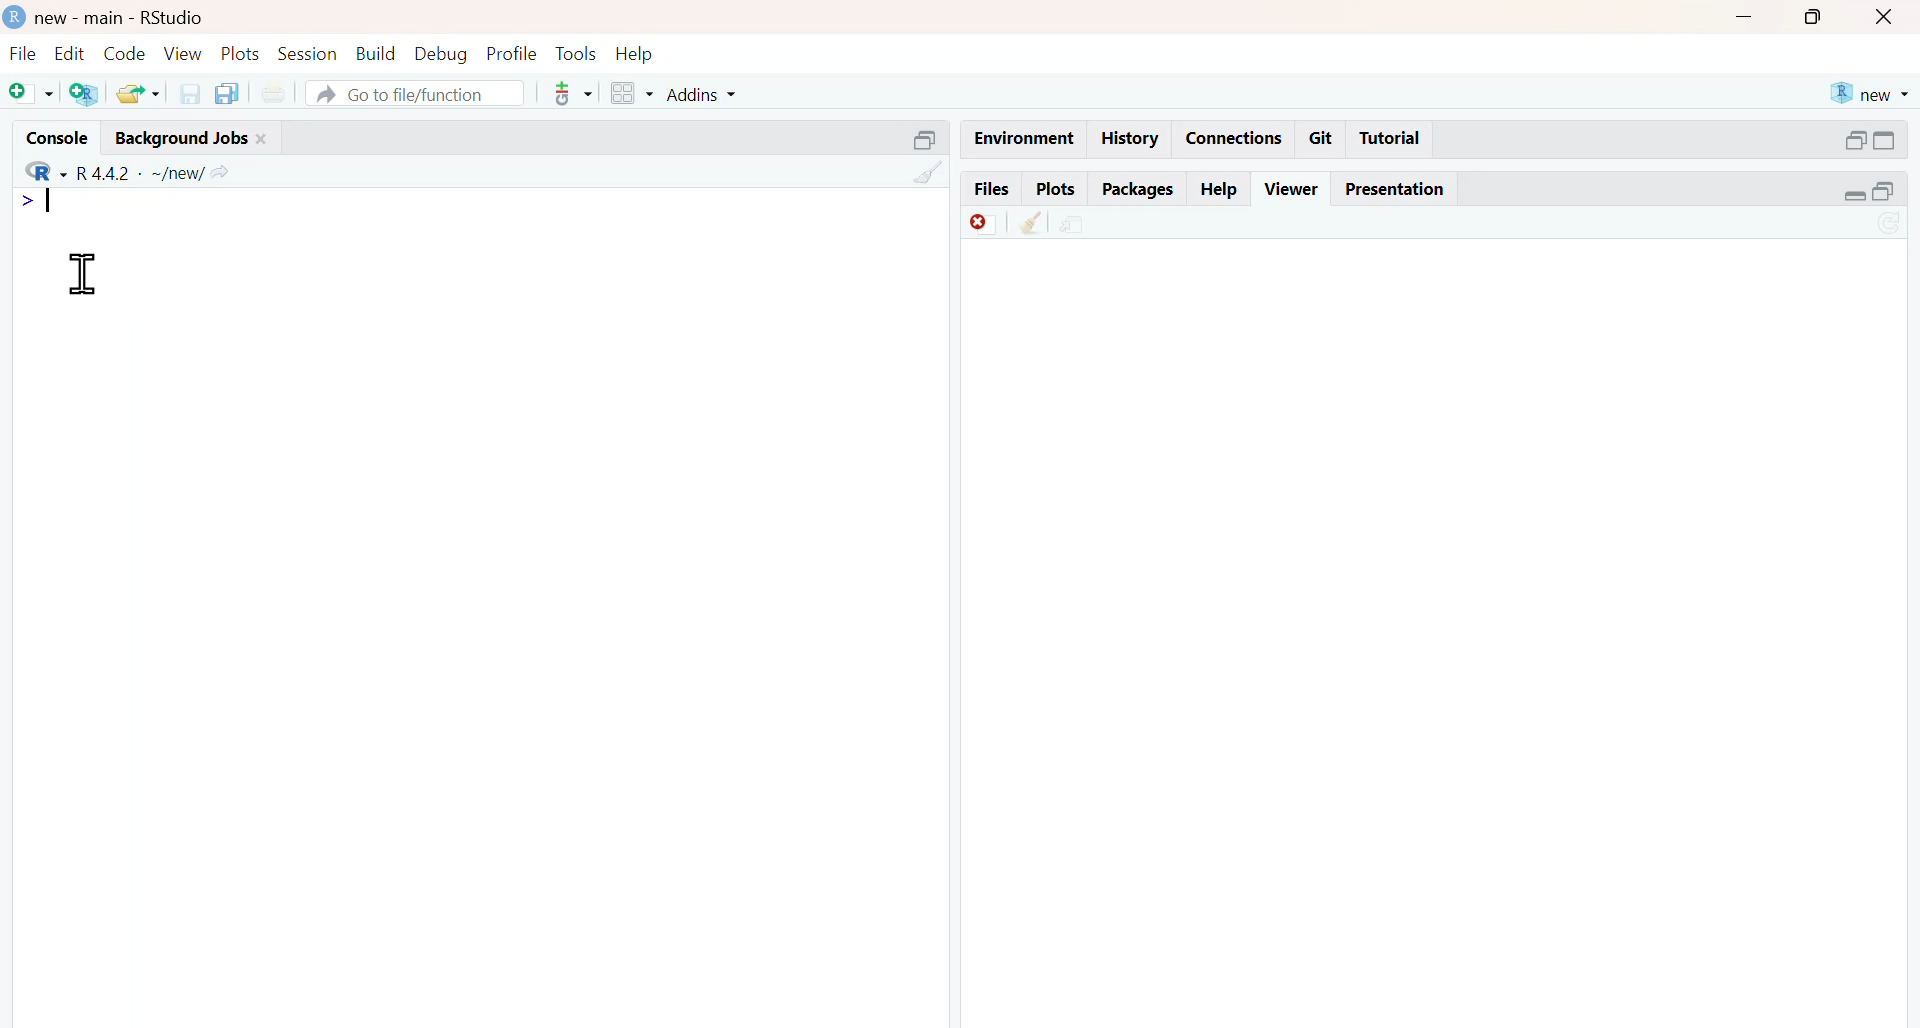 The image size is (1920, 1028). Describe the element at coordinates (1854, 140) in the screenshot. I see `open in separate window` at that location.